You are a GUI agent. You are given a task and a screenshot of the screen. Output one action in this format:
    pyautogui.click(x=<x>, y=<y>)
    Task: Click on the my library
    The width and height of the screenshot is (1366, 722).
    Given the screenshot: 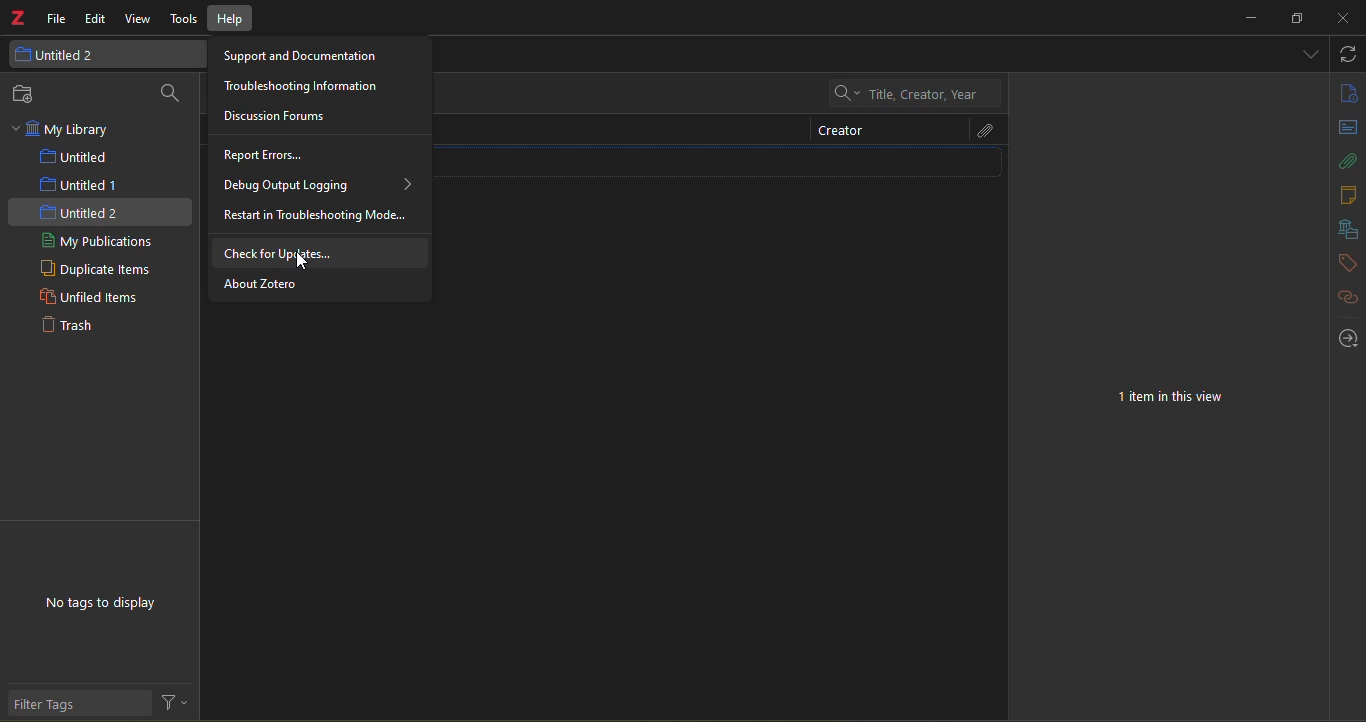 What is the action you would take?
    pyautogui.click(x=72, y=127)
    